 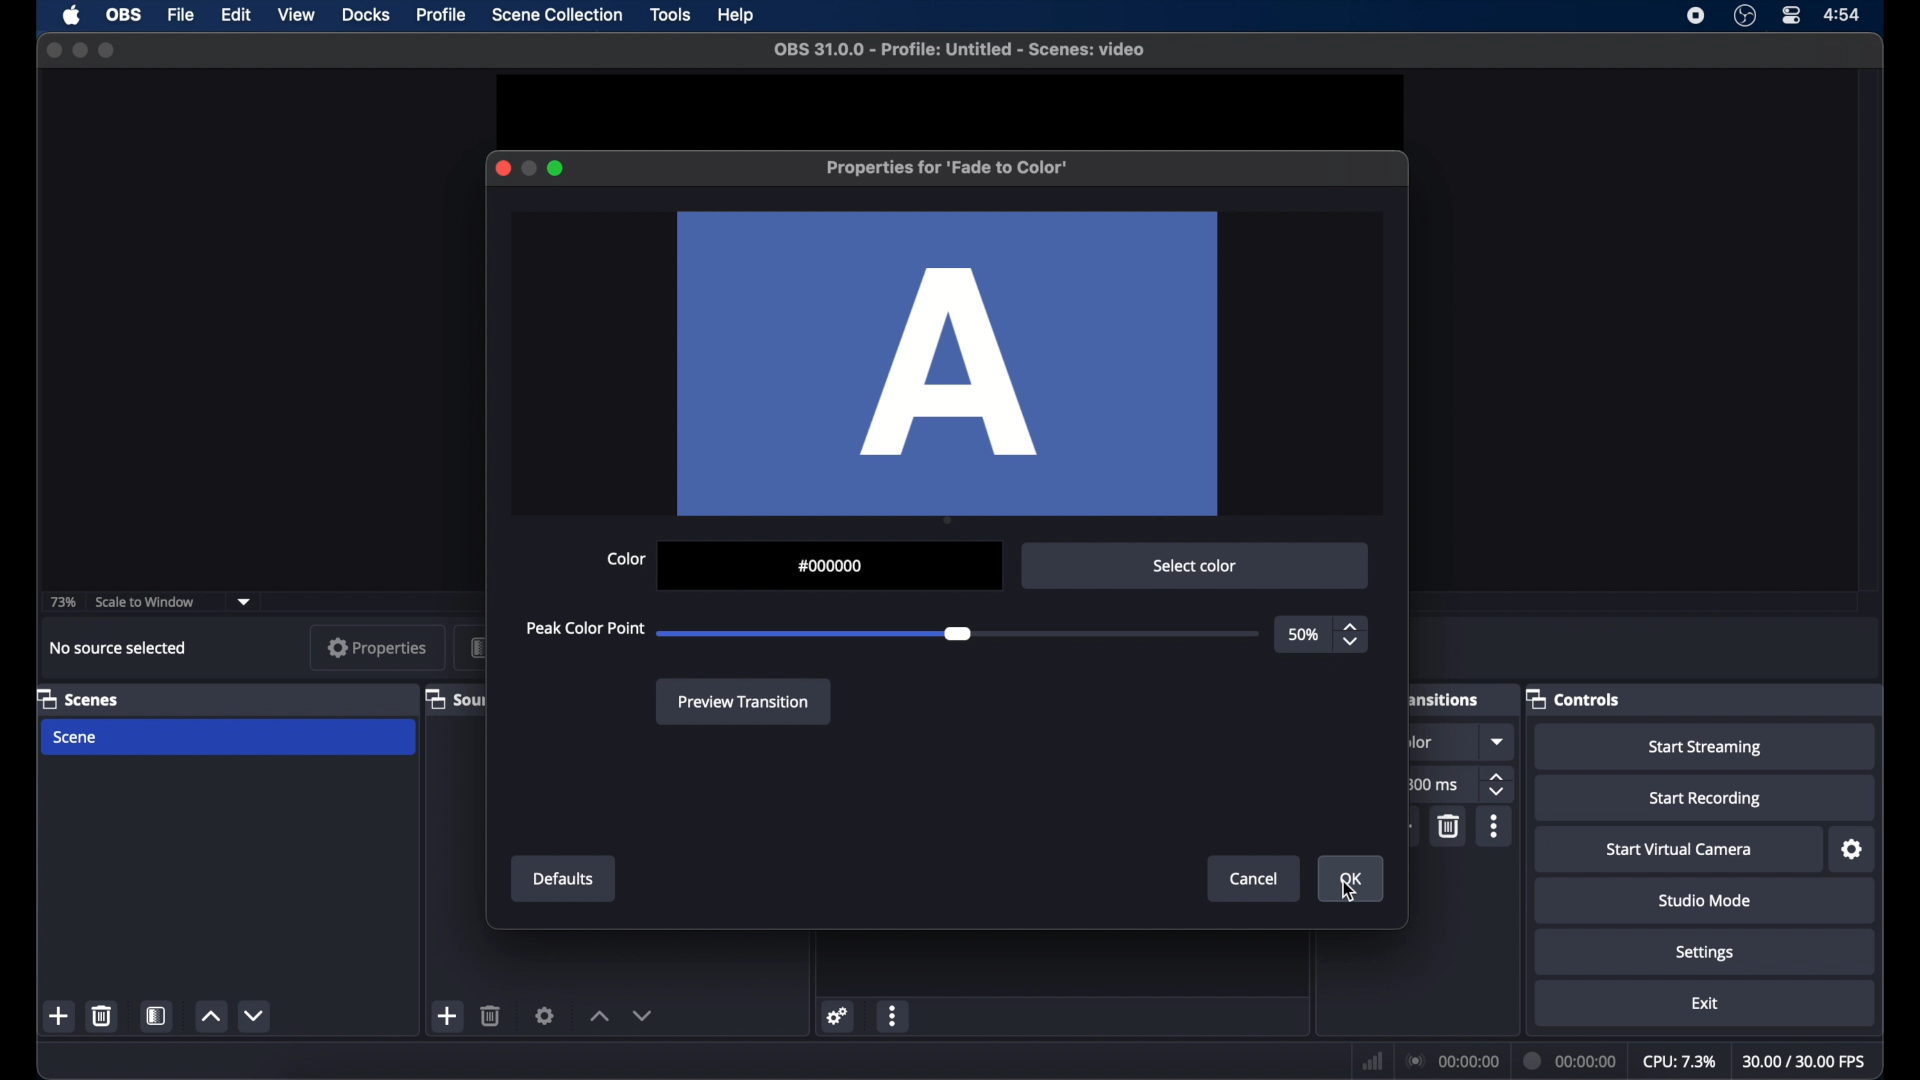 I want to click on 300 ms, so click(x=1435, y=784).